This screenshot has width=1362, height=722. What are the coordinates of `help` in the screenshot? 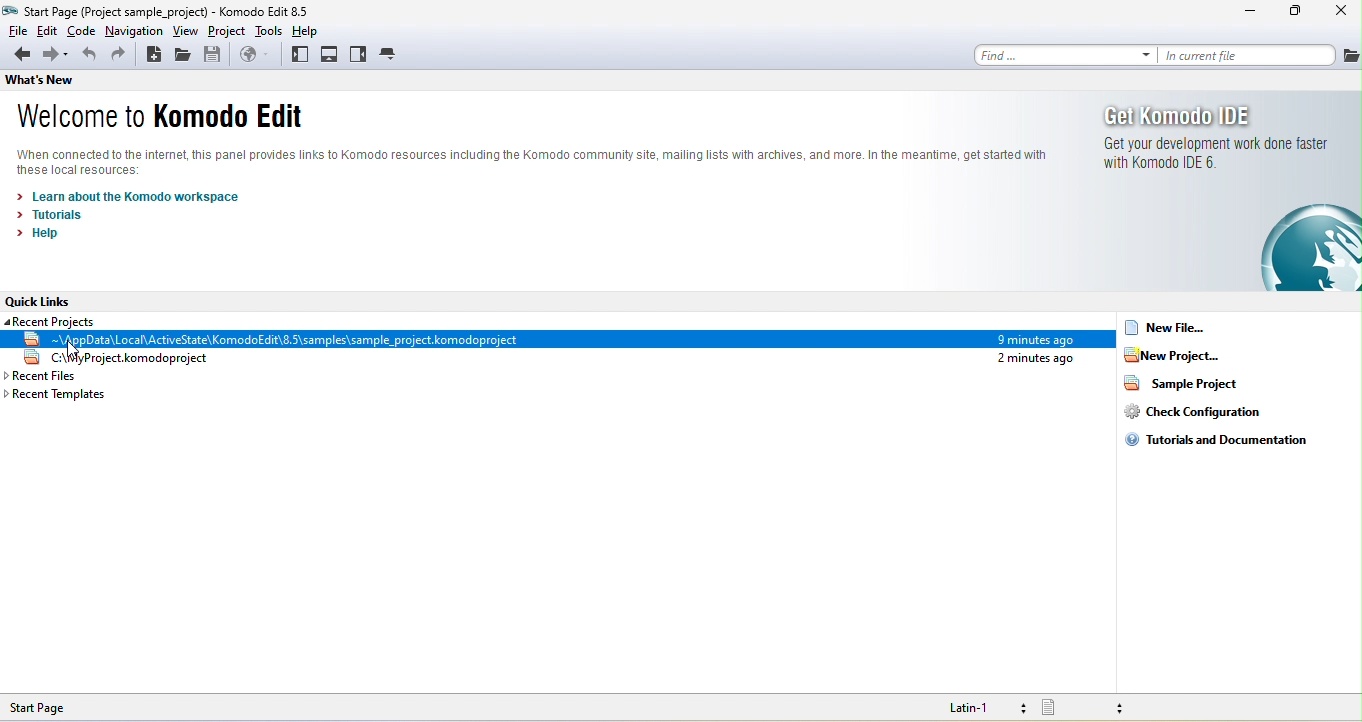 It's located at (302, 31).